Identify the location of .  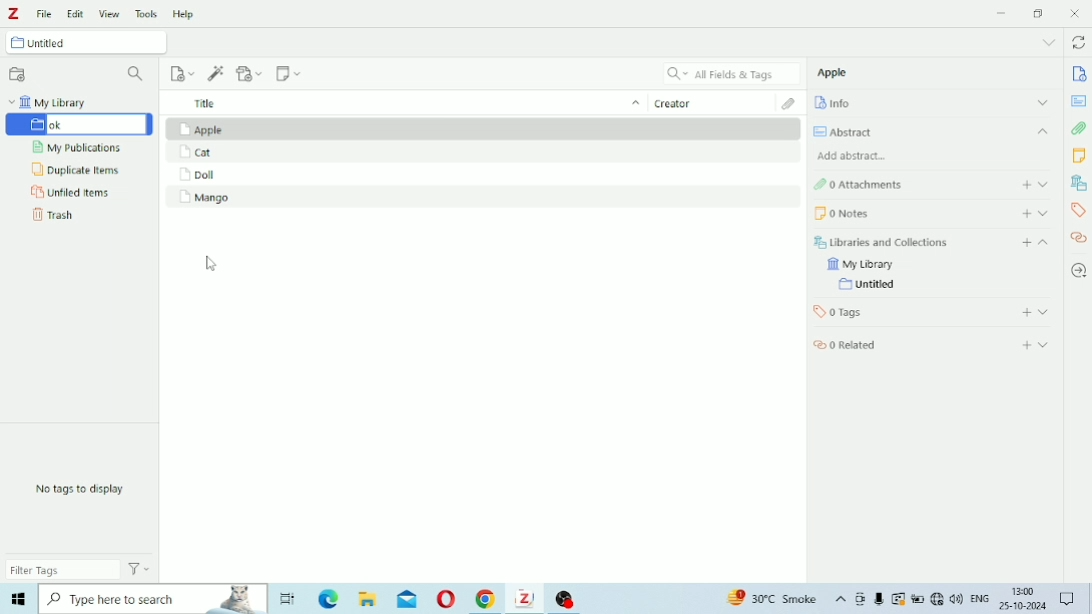
(154, 598).